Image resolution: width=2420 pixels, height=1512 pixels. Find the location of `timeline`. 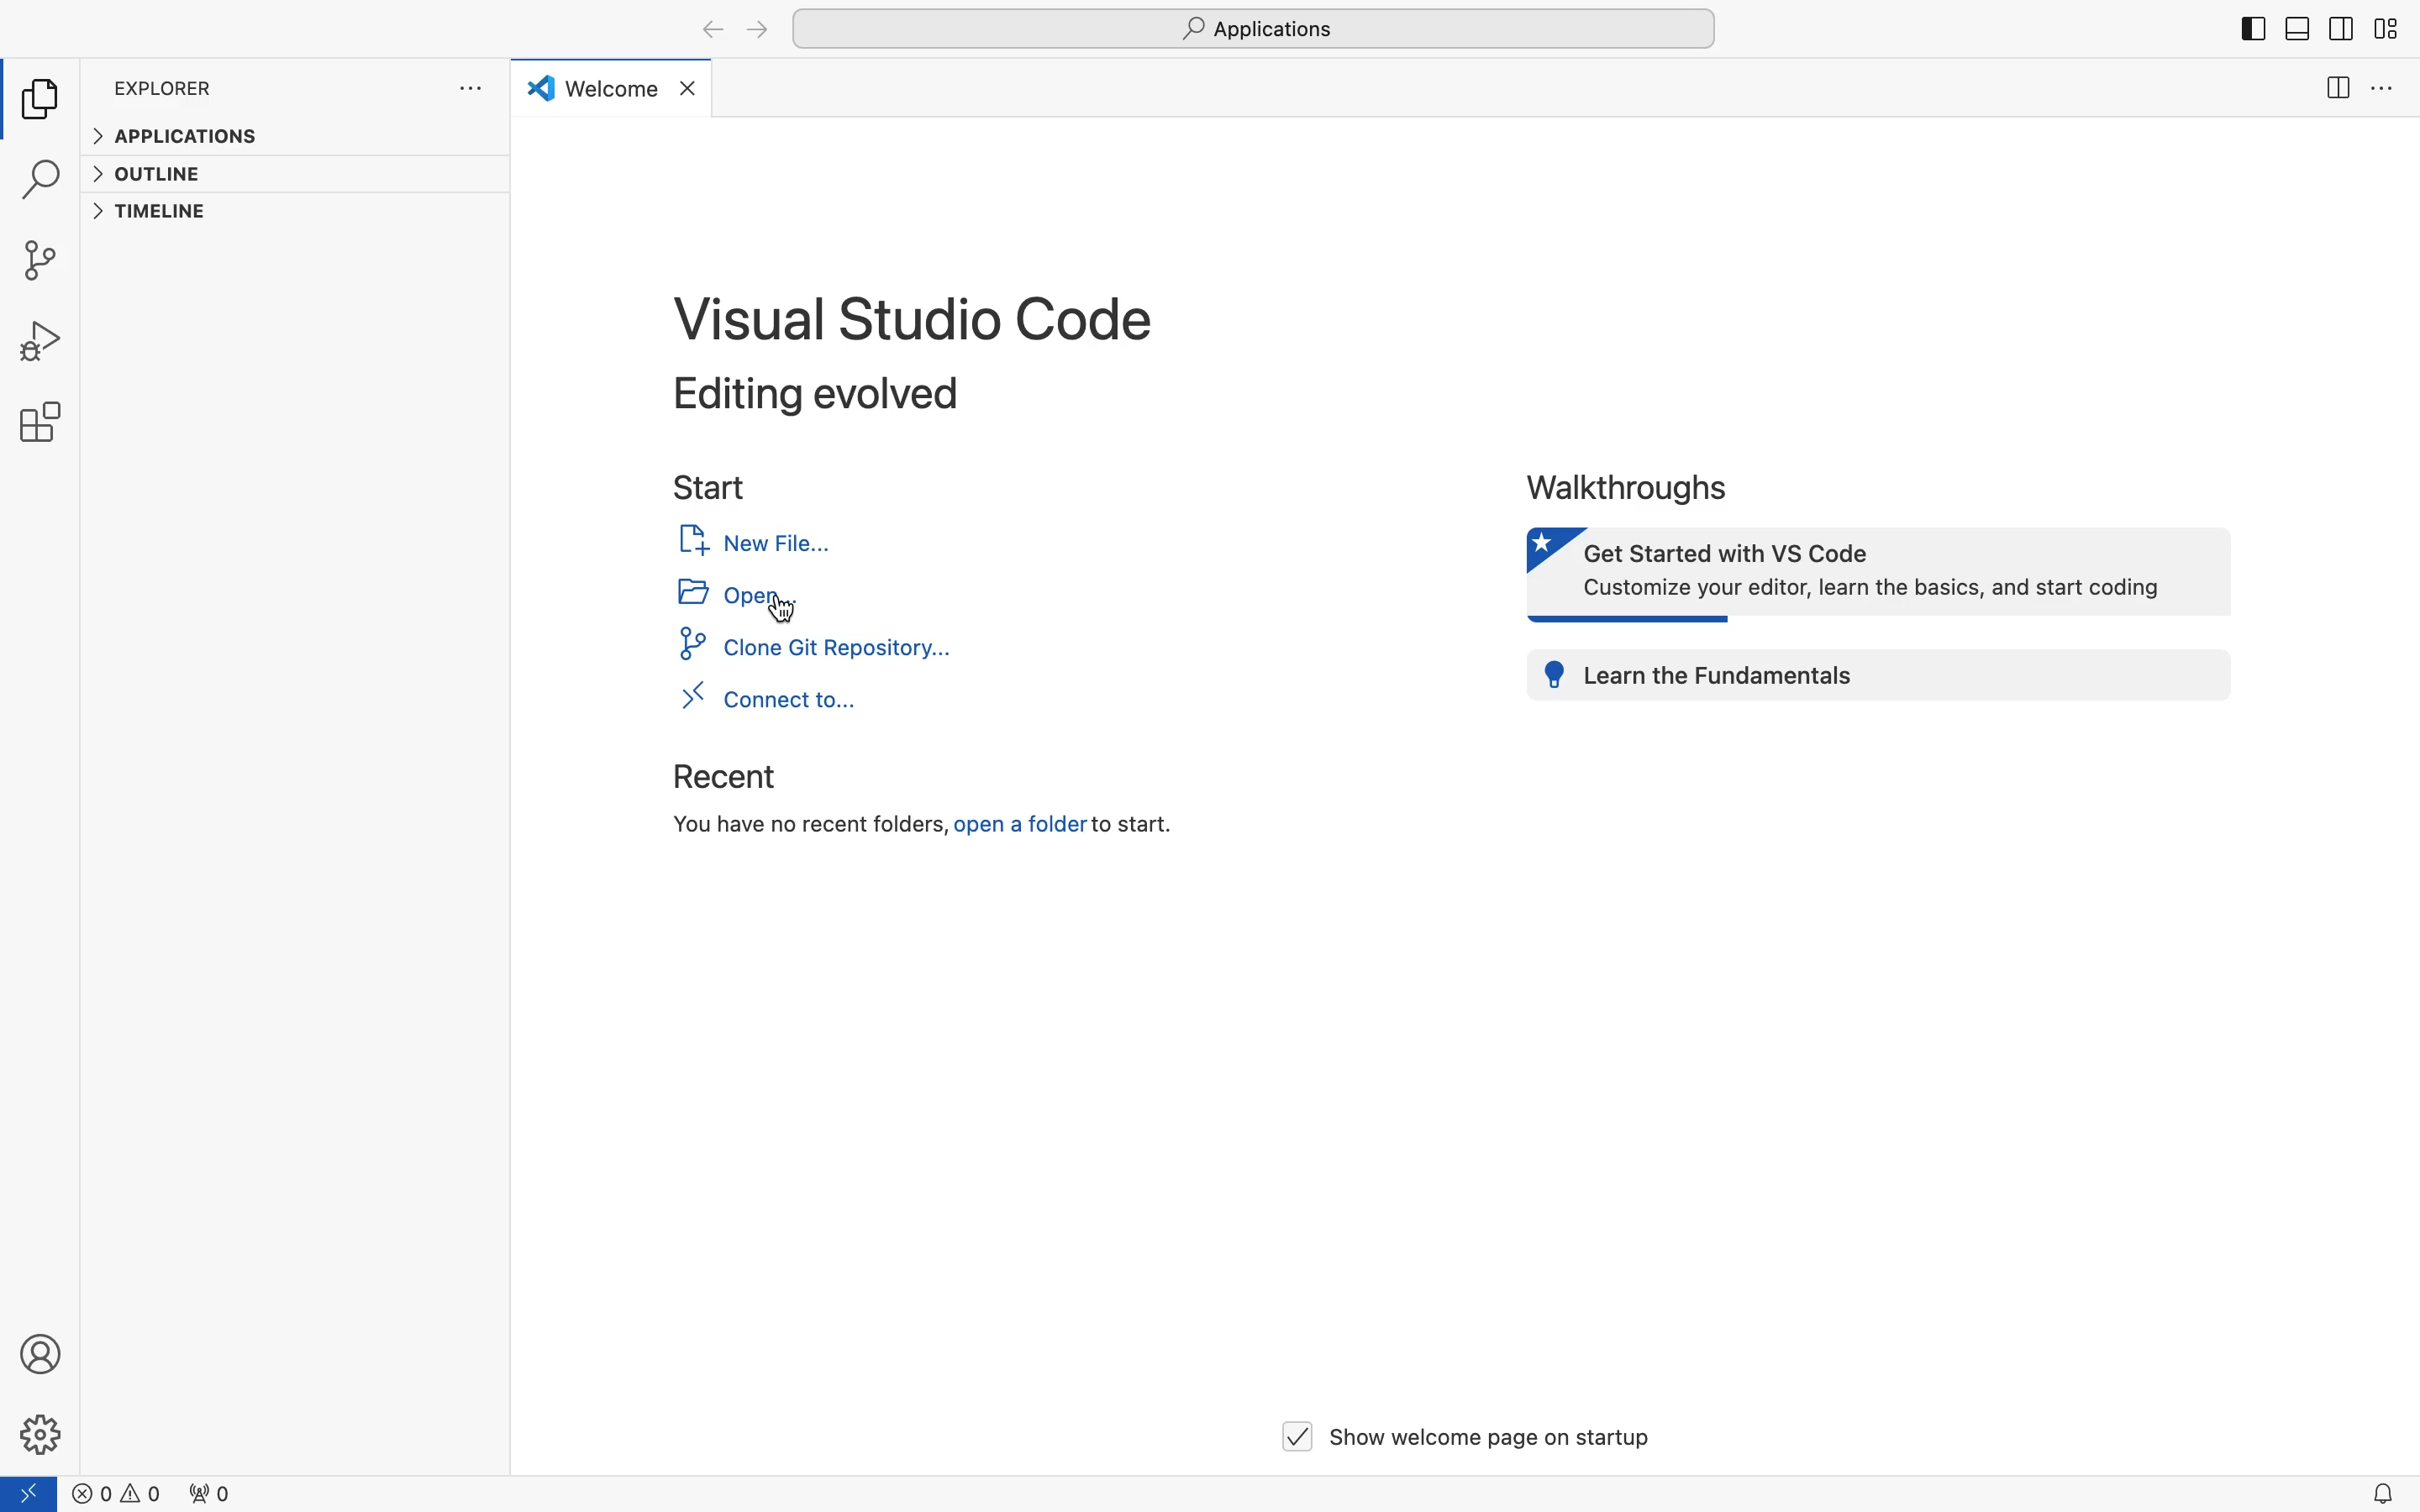

timeline is located at coordinates (156, 216).